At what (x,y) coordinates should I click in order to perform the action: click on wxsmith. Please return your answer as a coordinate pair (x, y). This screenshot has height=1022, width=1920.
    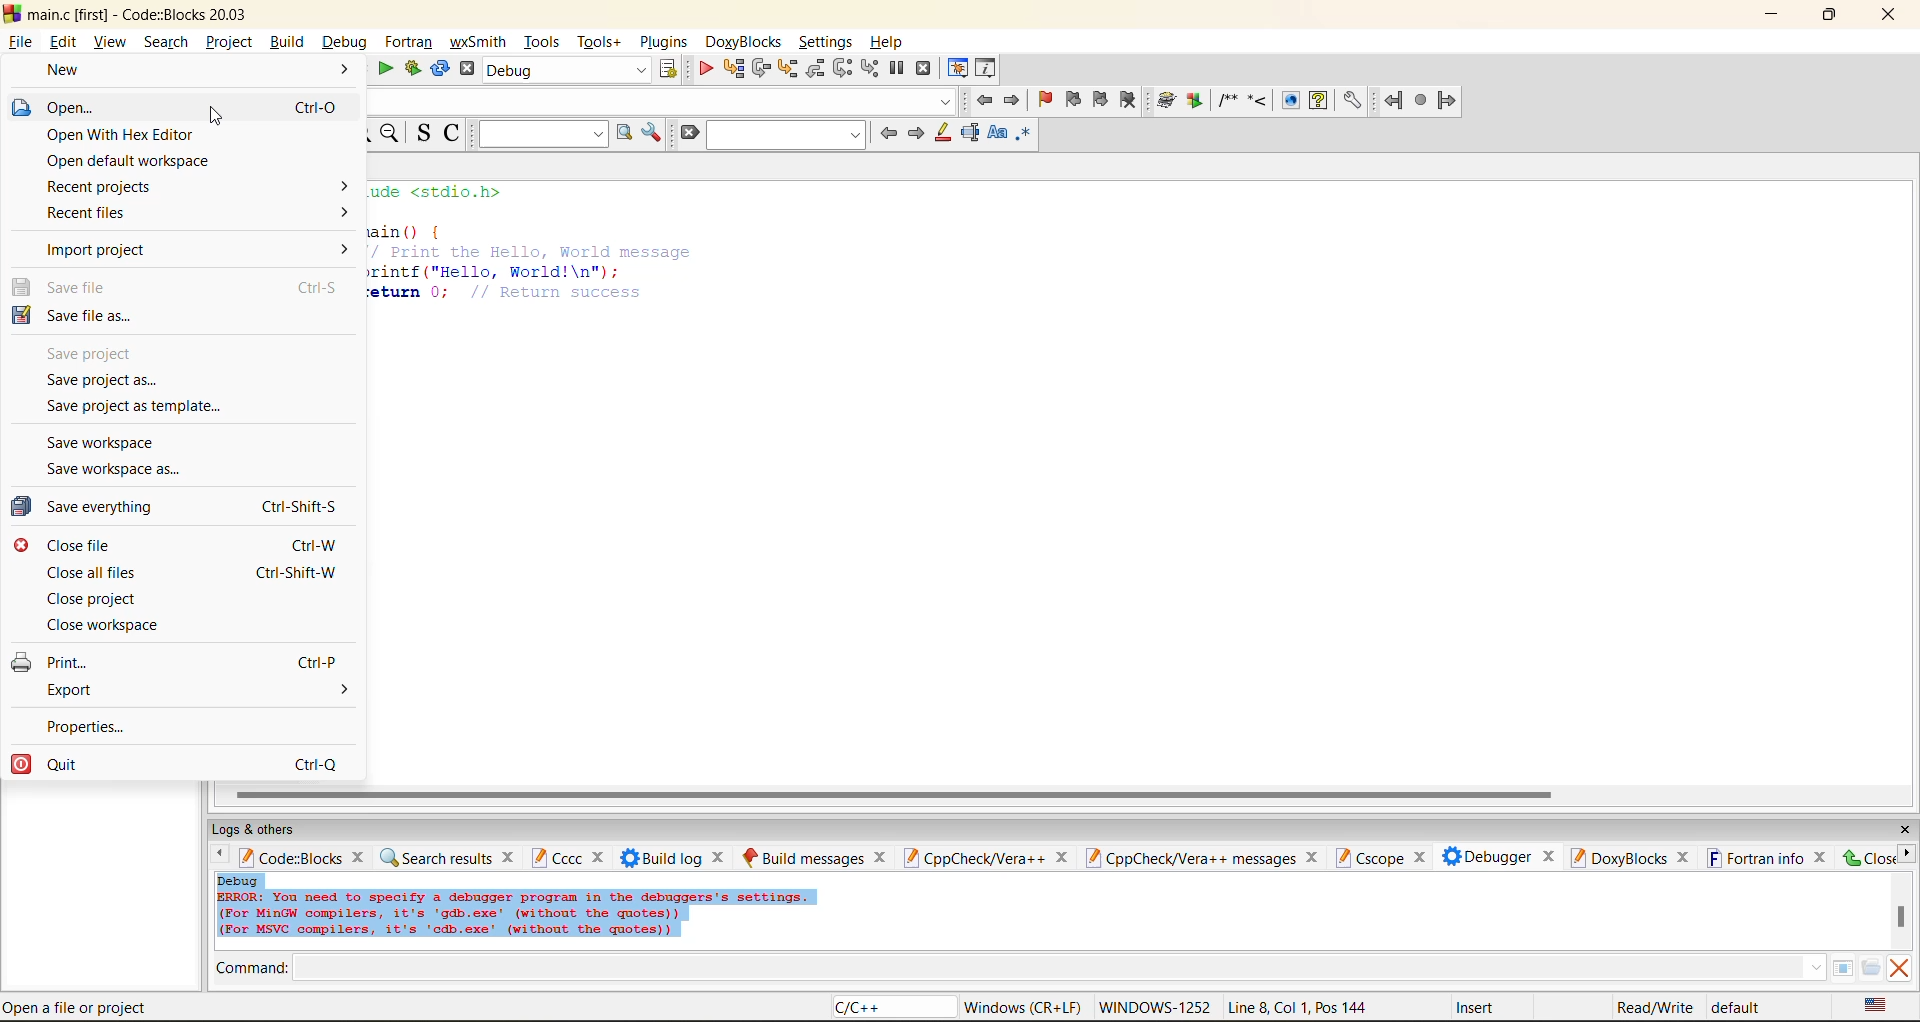
    Looking at the image, I should click on (479, 42).